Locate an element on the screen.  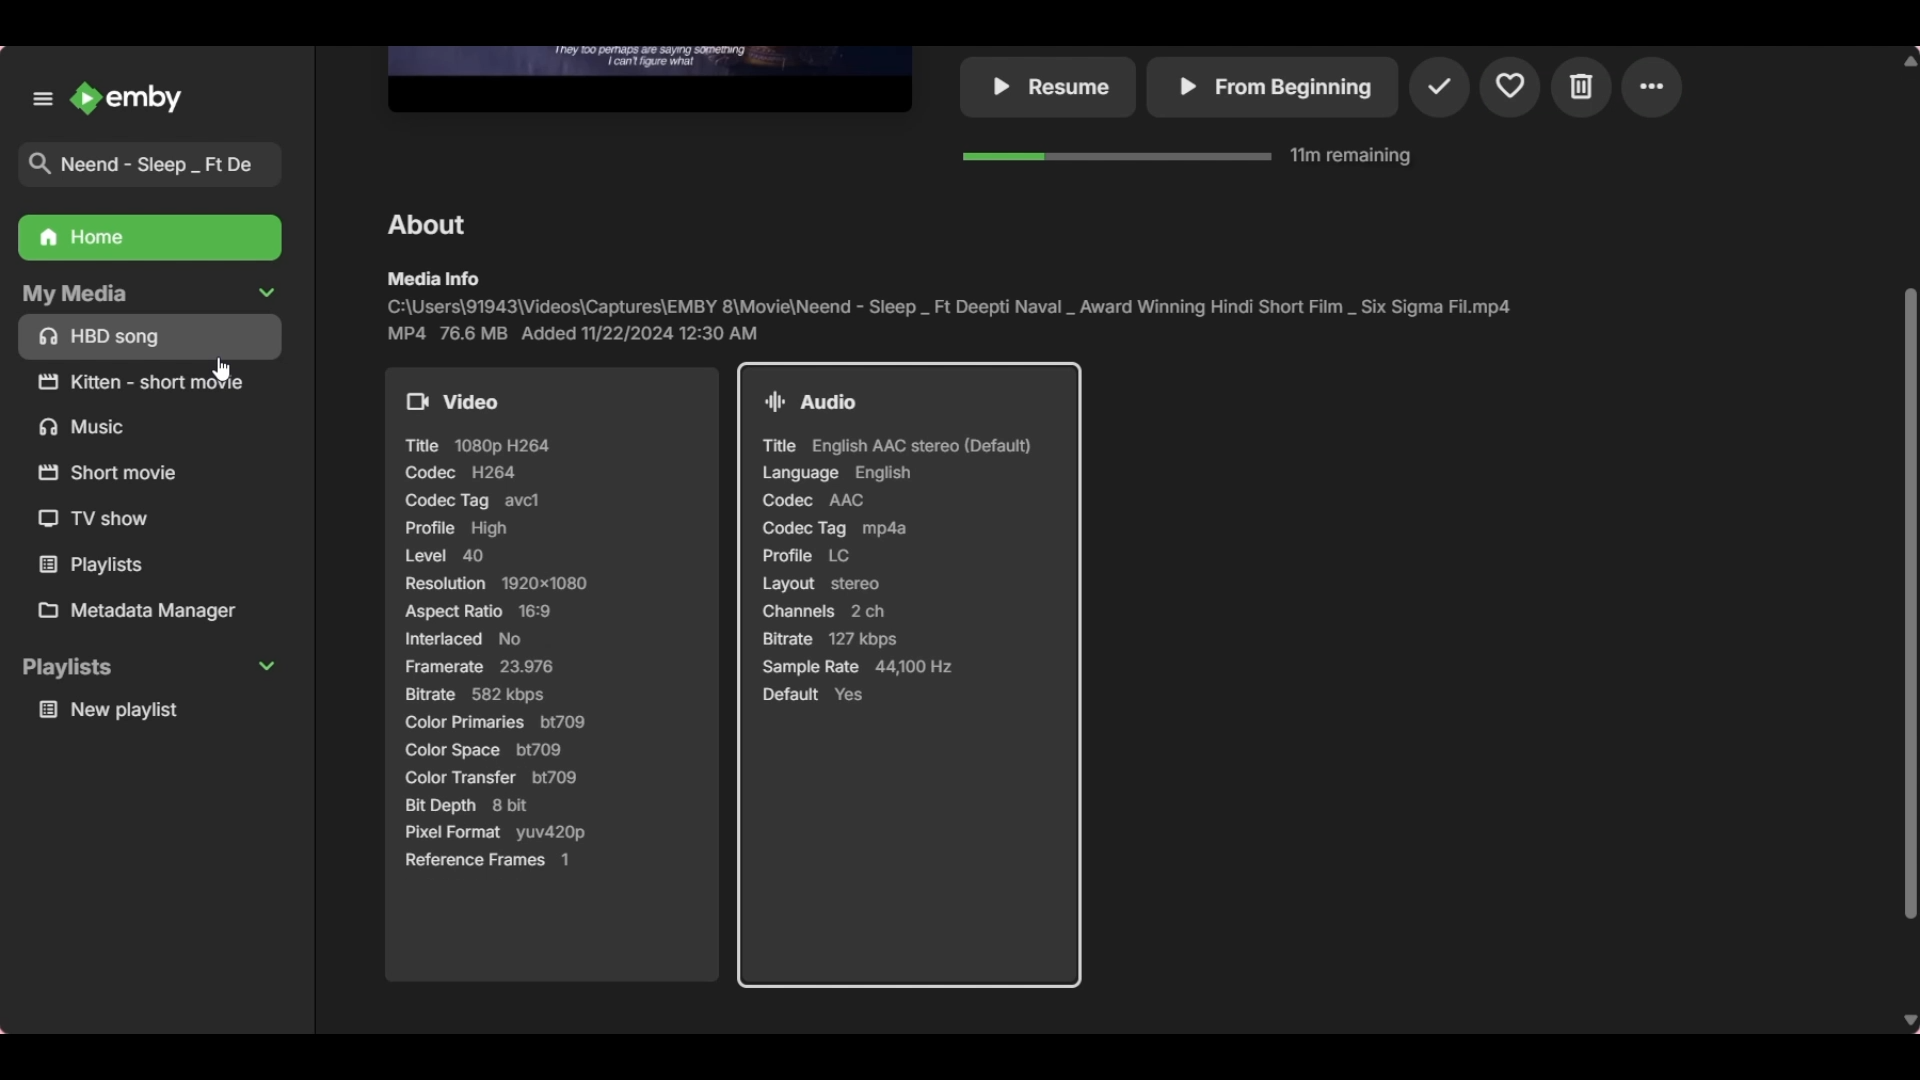
 is located at coordinates (1443, 86).